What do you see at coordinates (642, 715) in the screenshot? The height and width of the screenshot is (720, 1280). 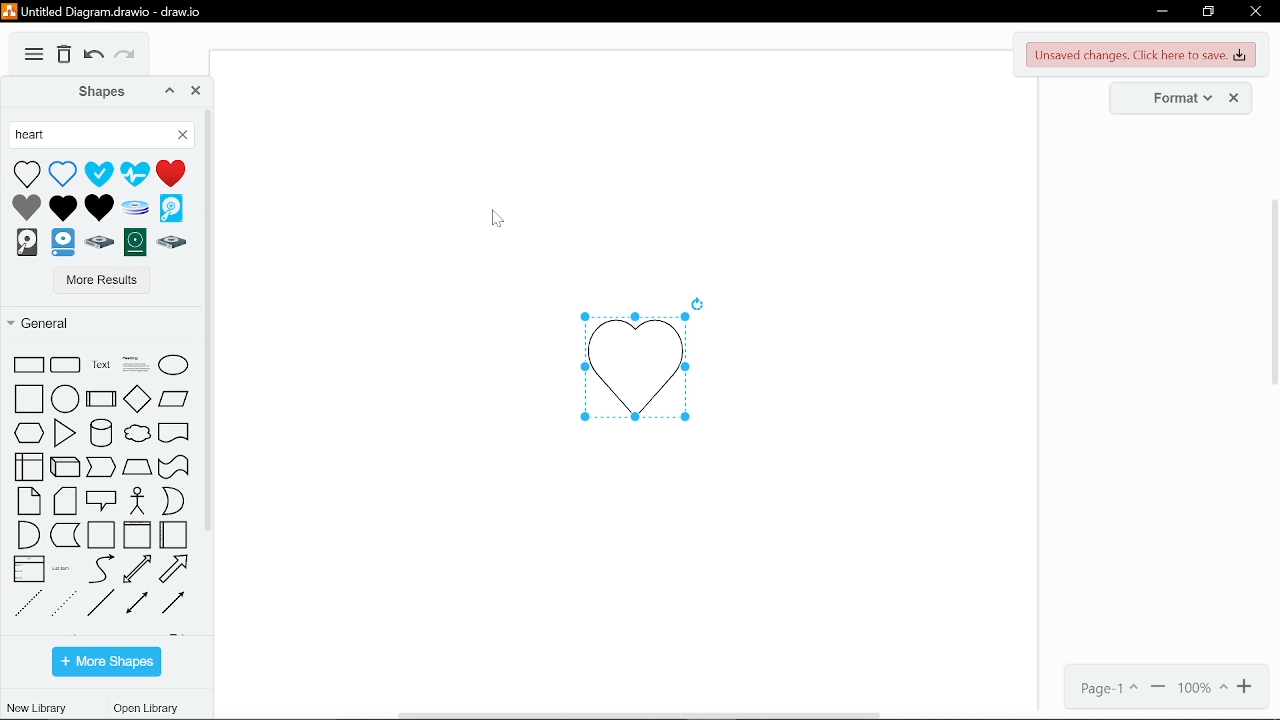 I see `horizontal scrollbar` at bounding box center [642, 715].